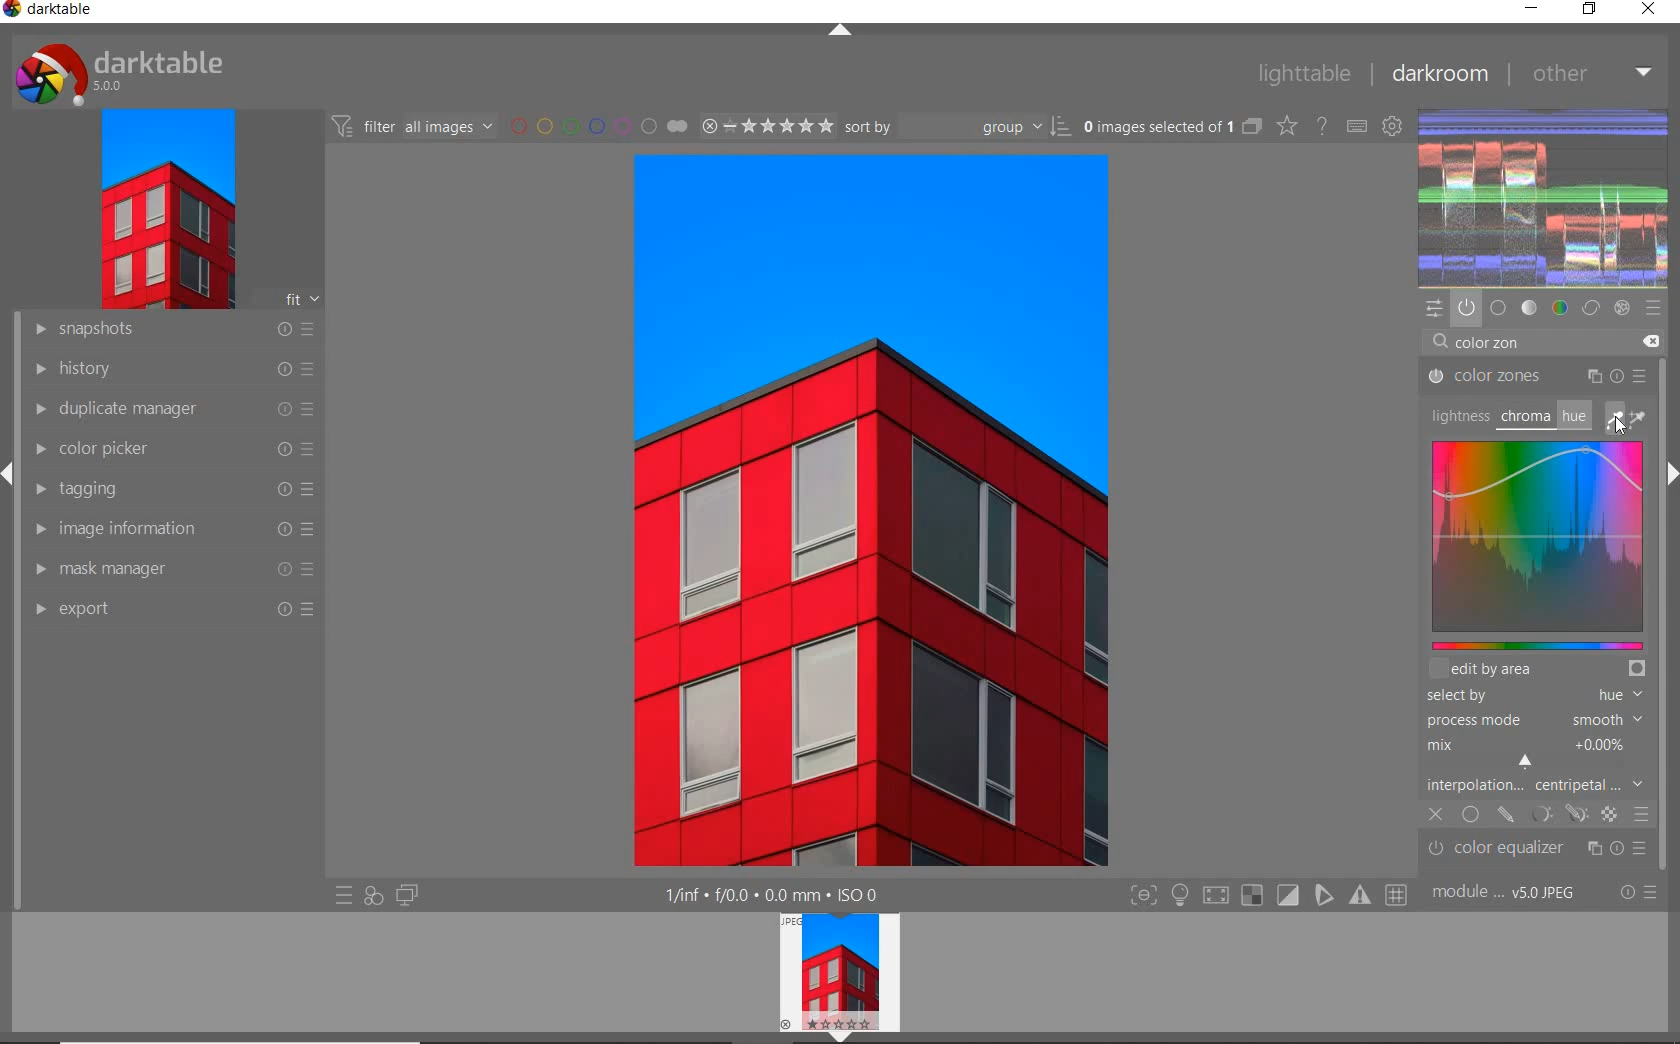  I want to click on module order, so click(1509, 894).